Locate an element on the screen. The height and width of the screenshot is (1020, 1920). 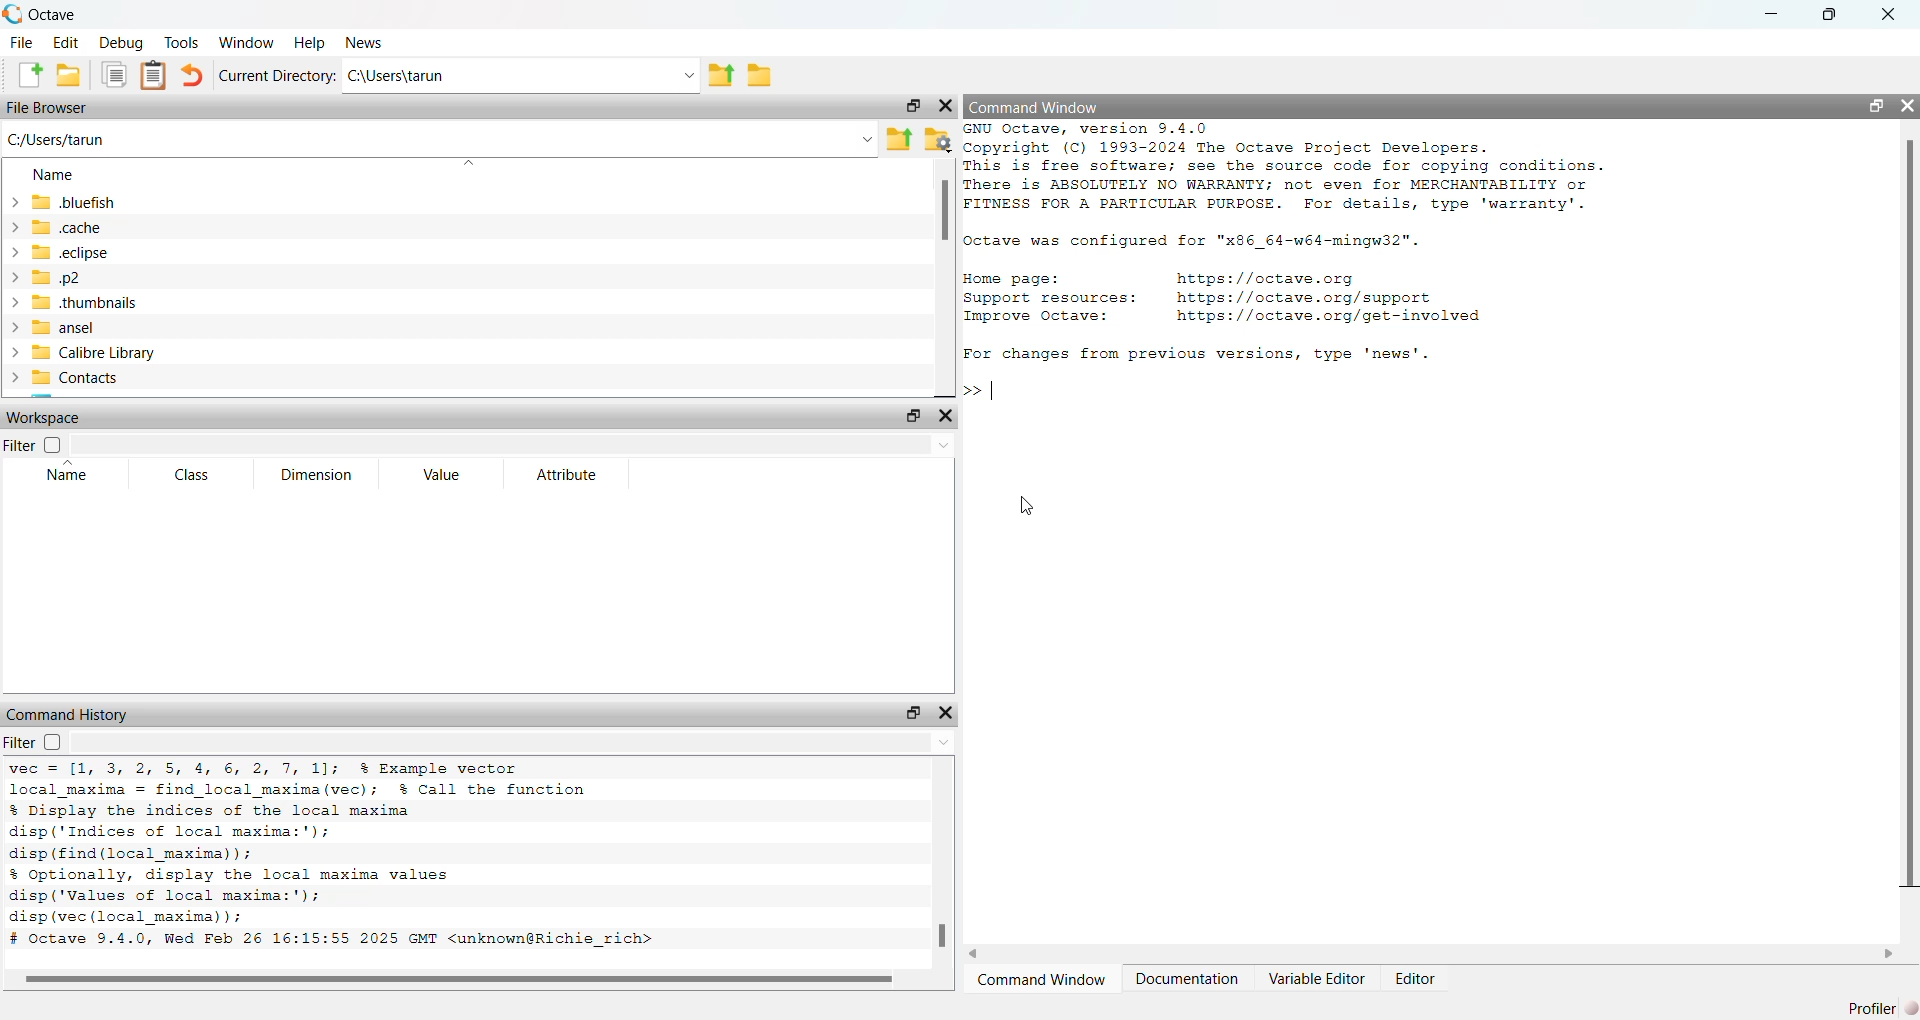
Workspace is located at coordinates (49, 417).